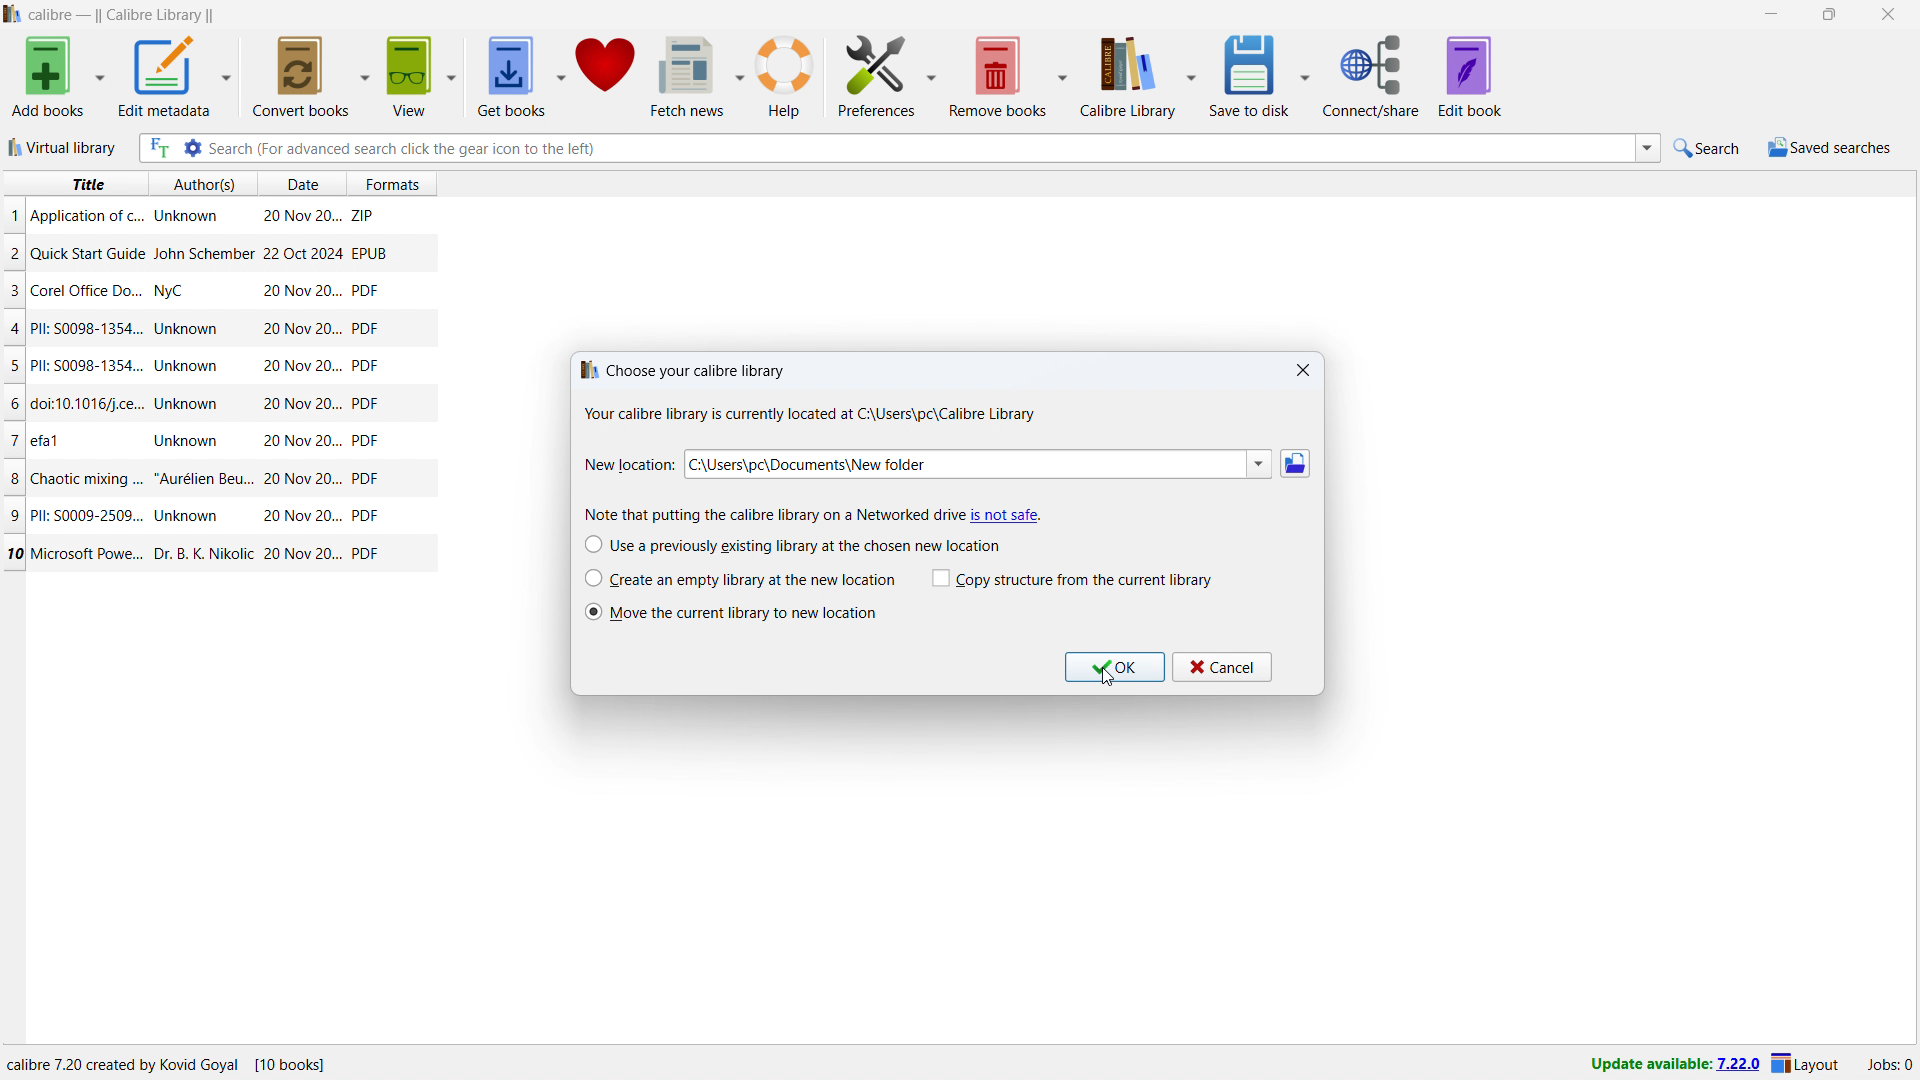 This screenshot has height=1080, width=1920. I want to click on search history, so click(1648, 149).